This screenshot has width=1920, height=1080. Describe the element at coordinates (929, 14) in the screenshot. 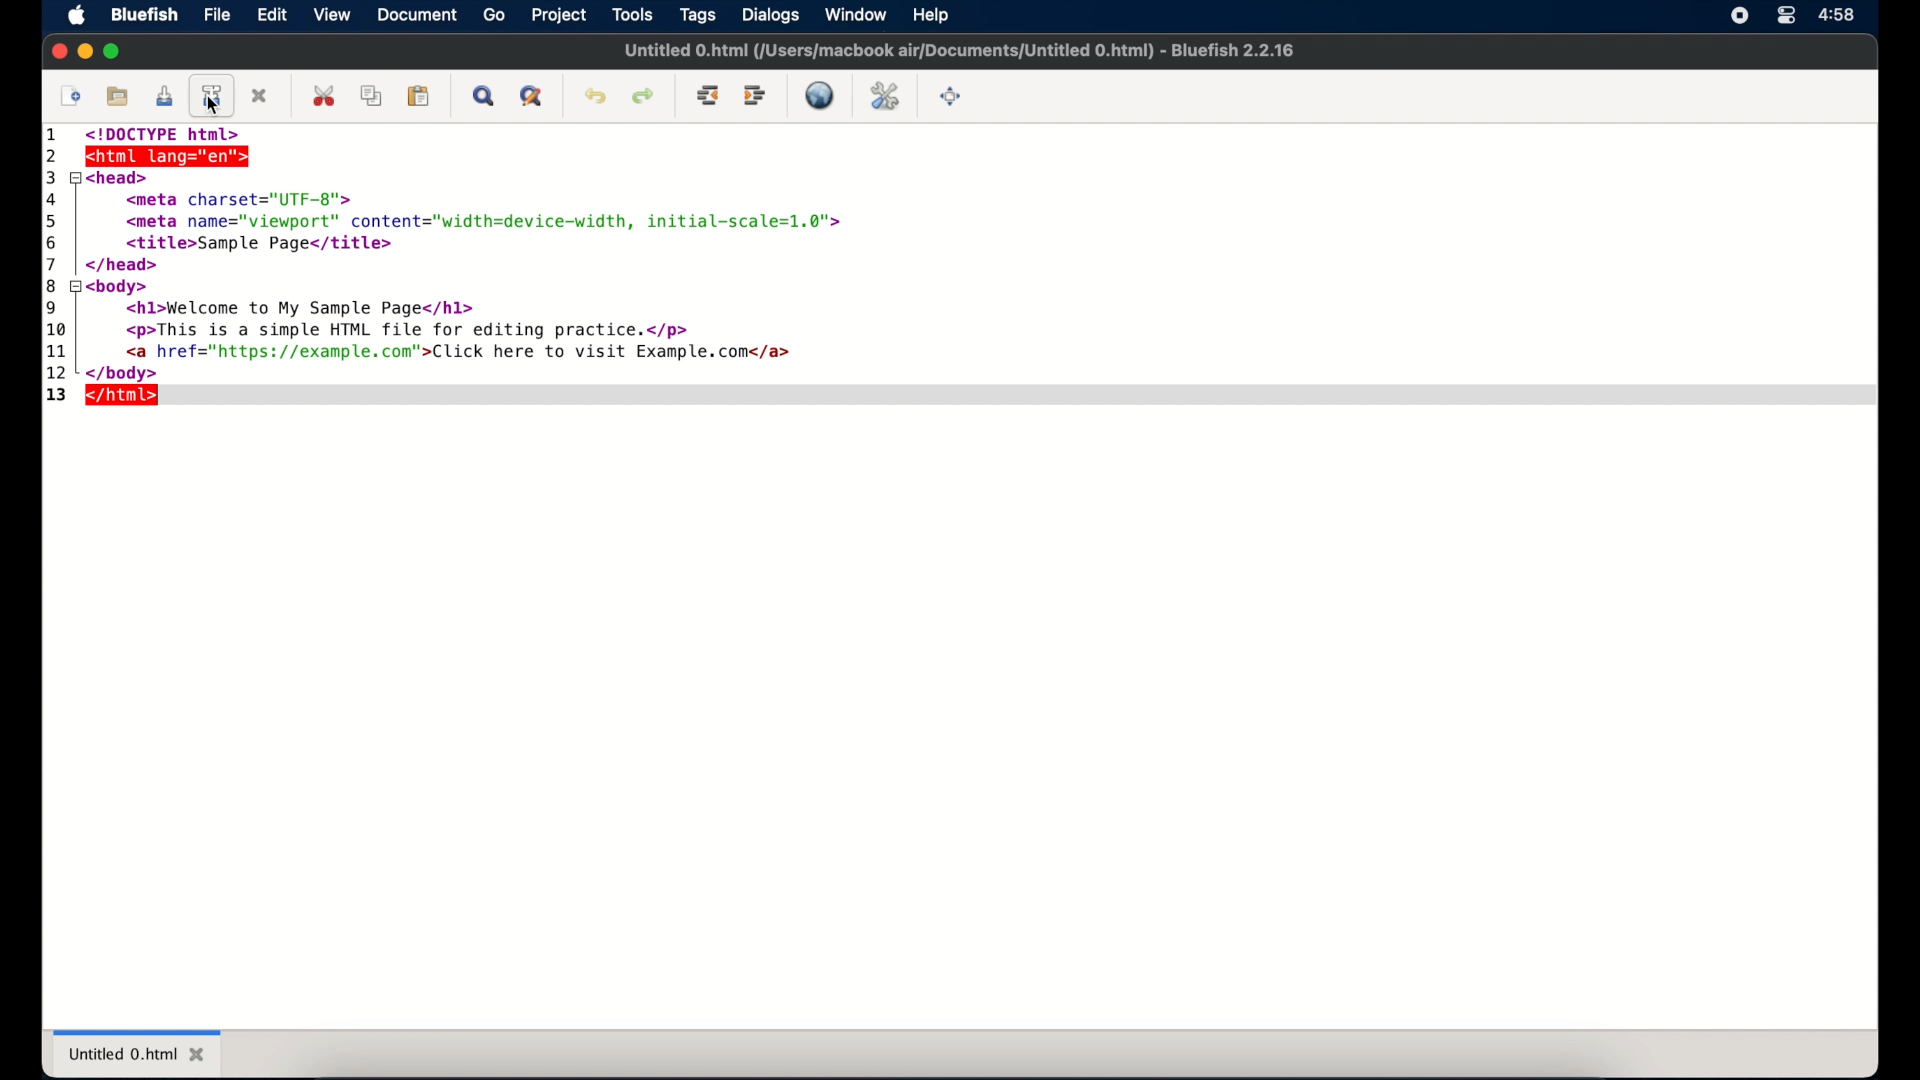

I see `help` at that location.